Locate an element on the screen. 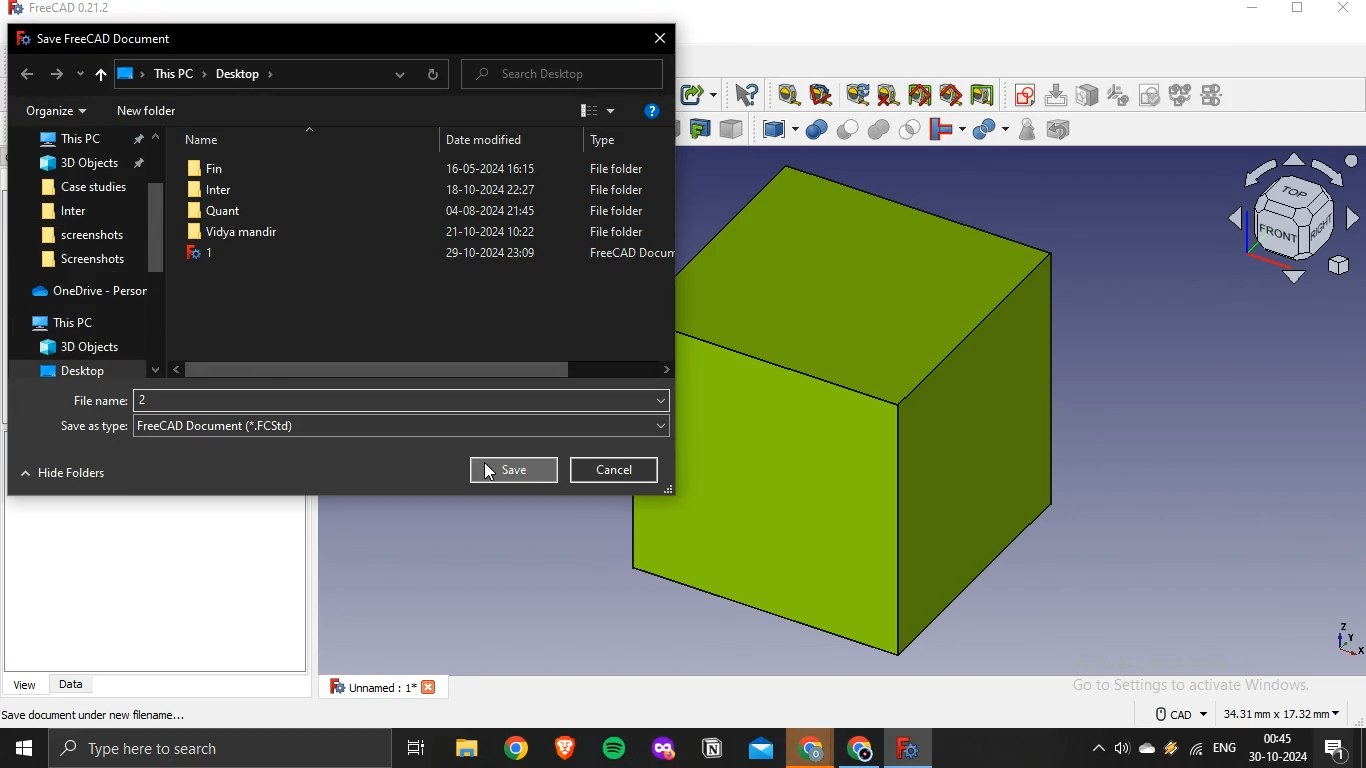 The image size is (1366, 768). create projection on surface is located at coordinates (699, 130).